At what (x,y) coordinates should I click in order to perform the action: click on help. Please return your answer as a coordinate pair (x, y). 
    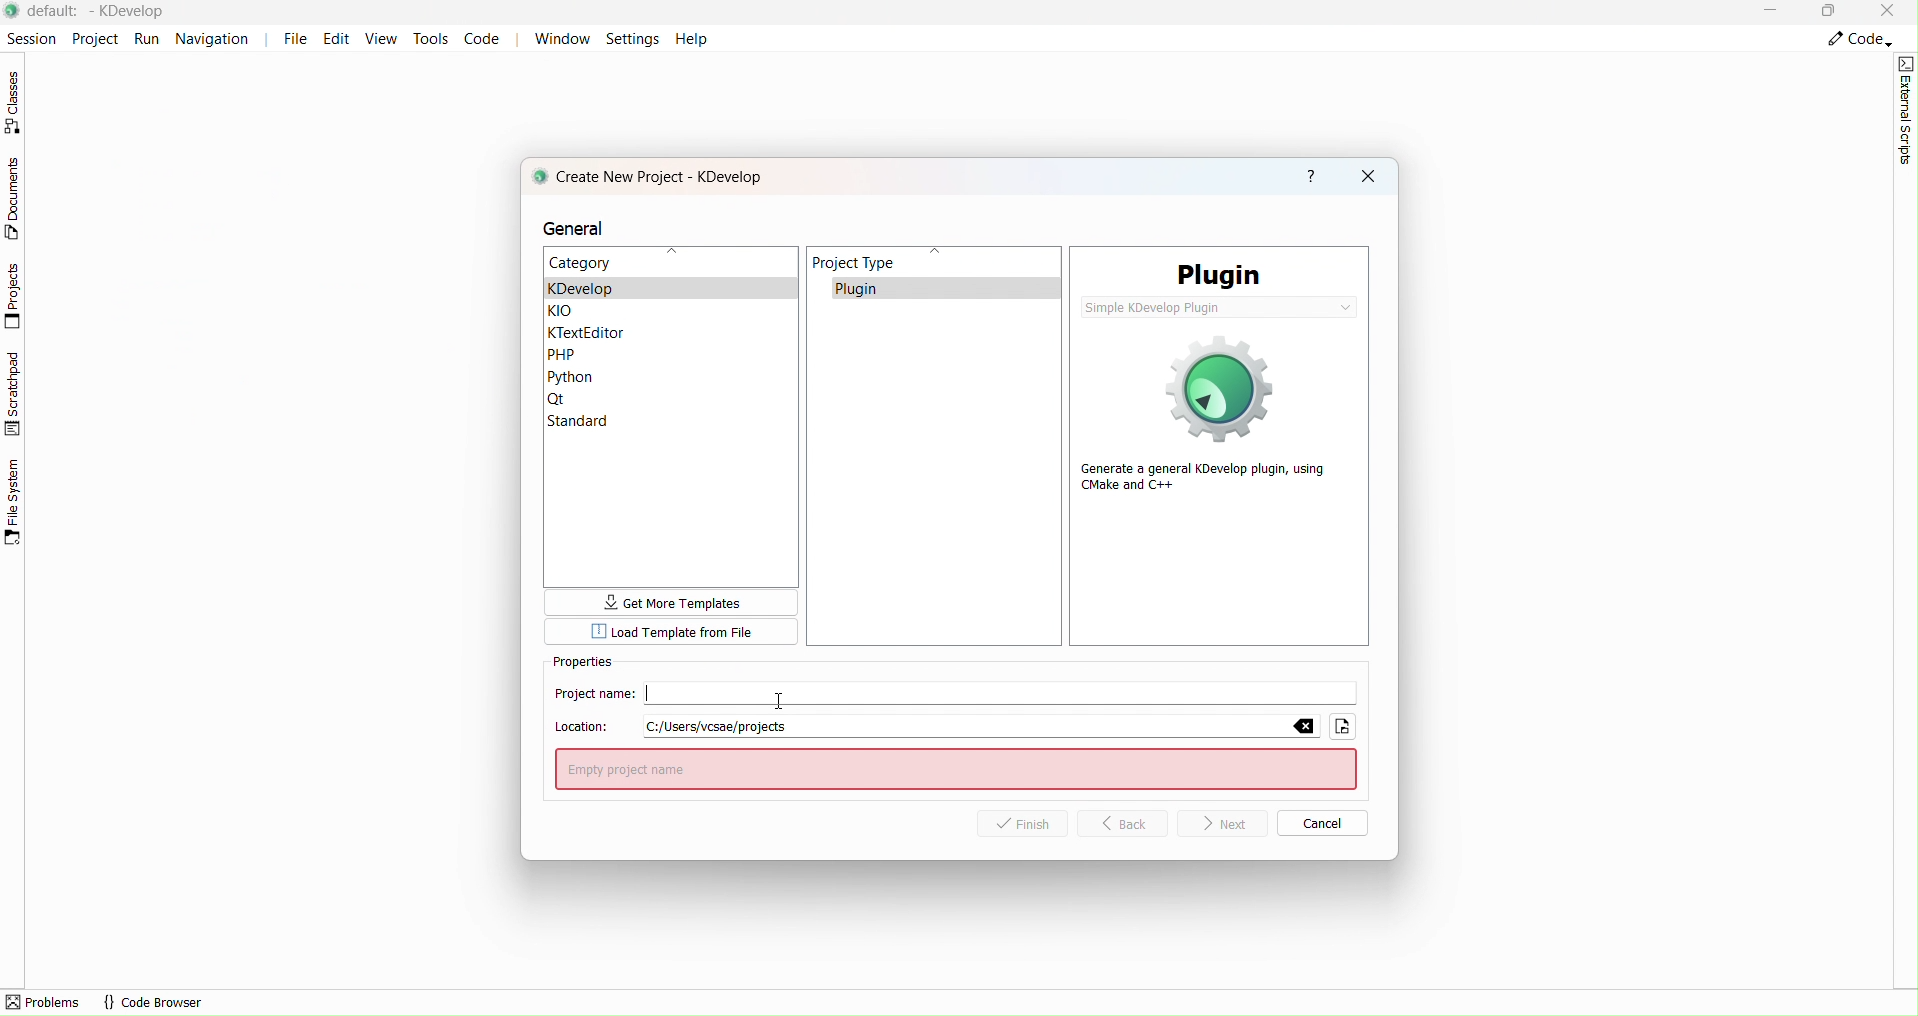
    Looking at the image, I should click on (1311, 178).